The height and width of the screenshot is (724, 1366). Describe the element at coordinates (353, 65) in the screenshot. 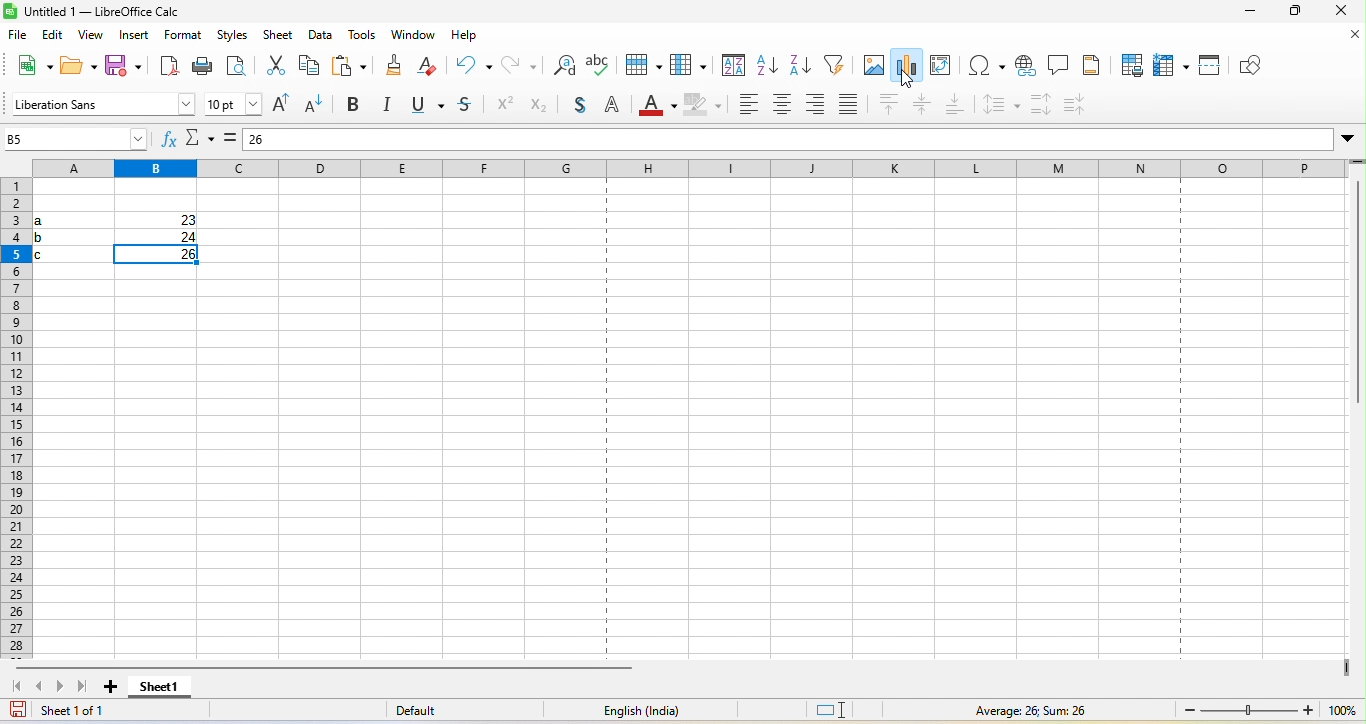

I see `paste` at that location.